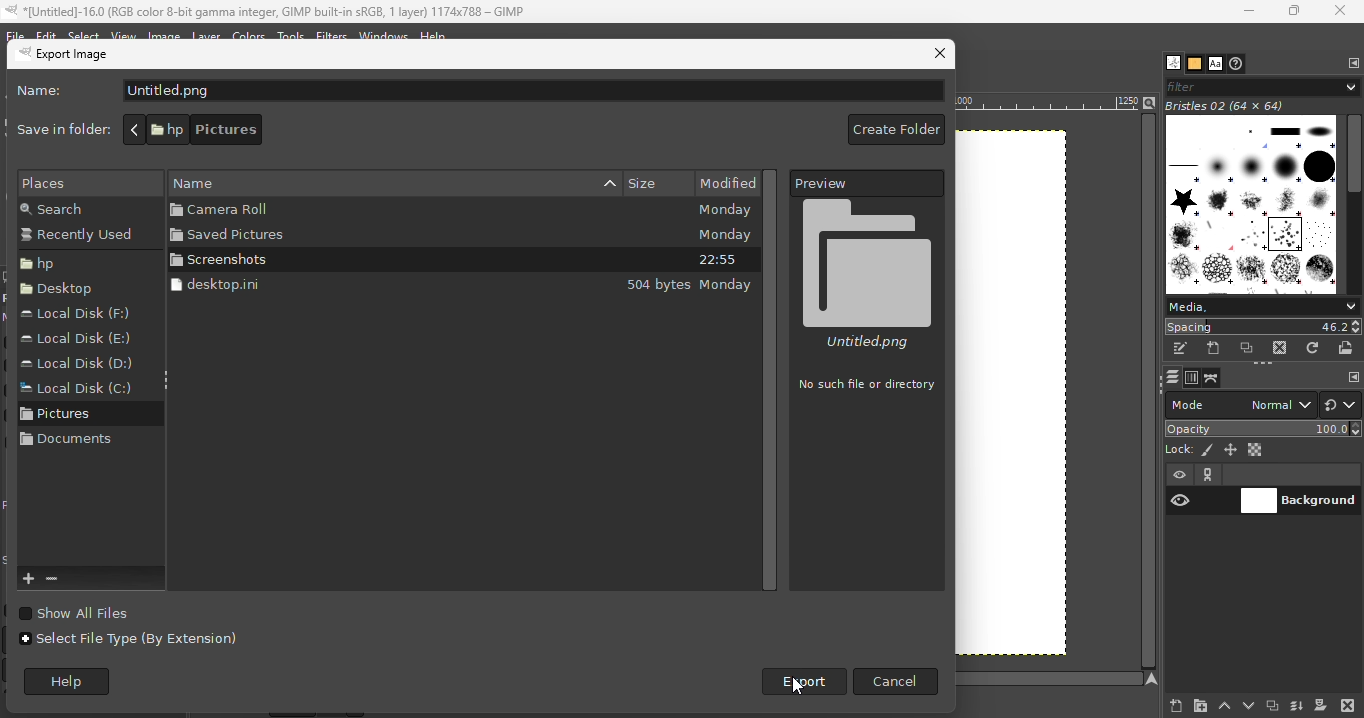 The width and height of the screenshot is (1364, 718). What do you see at coordinates (93, 612) in the screenshot?
I see `Show all files` at bounding box center [93, 612].